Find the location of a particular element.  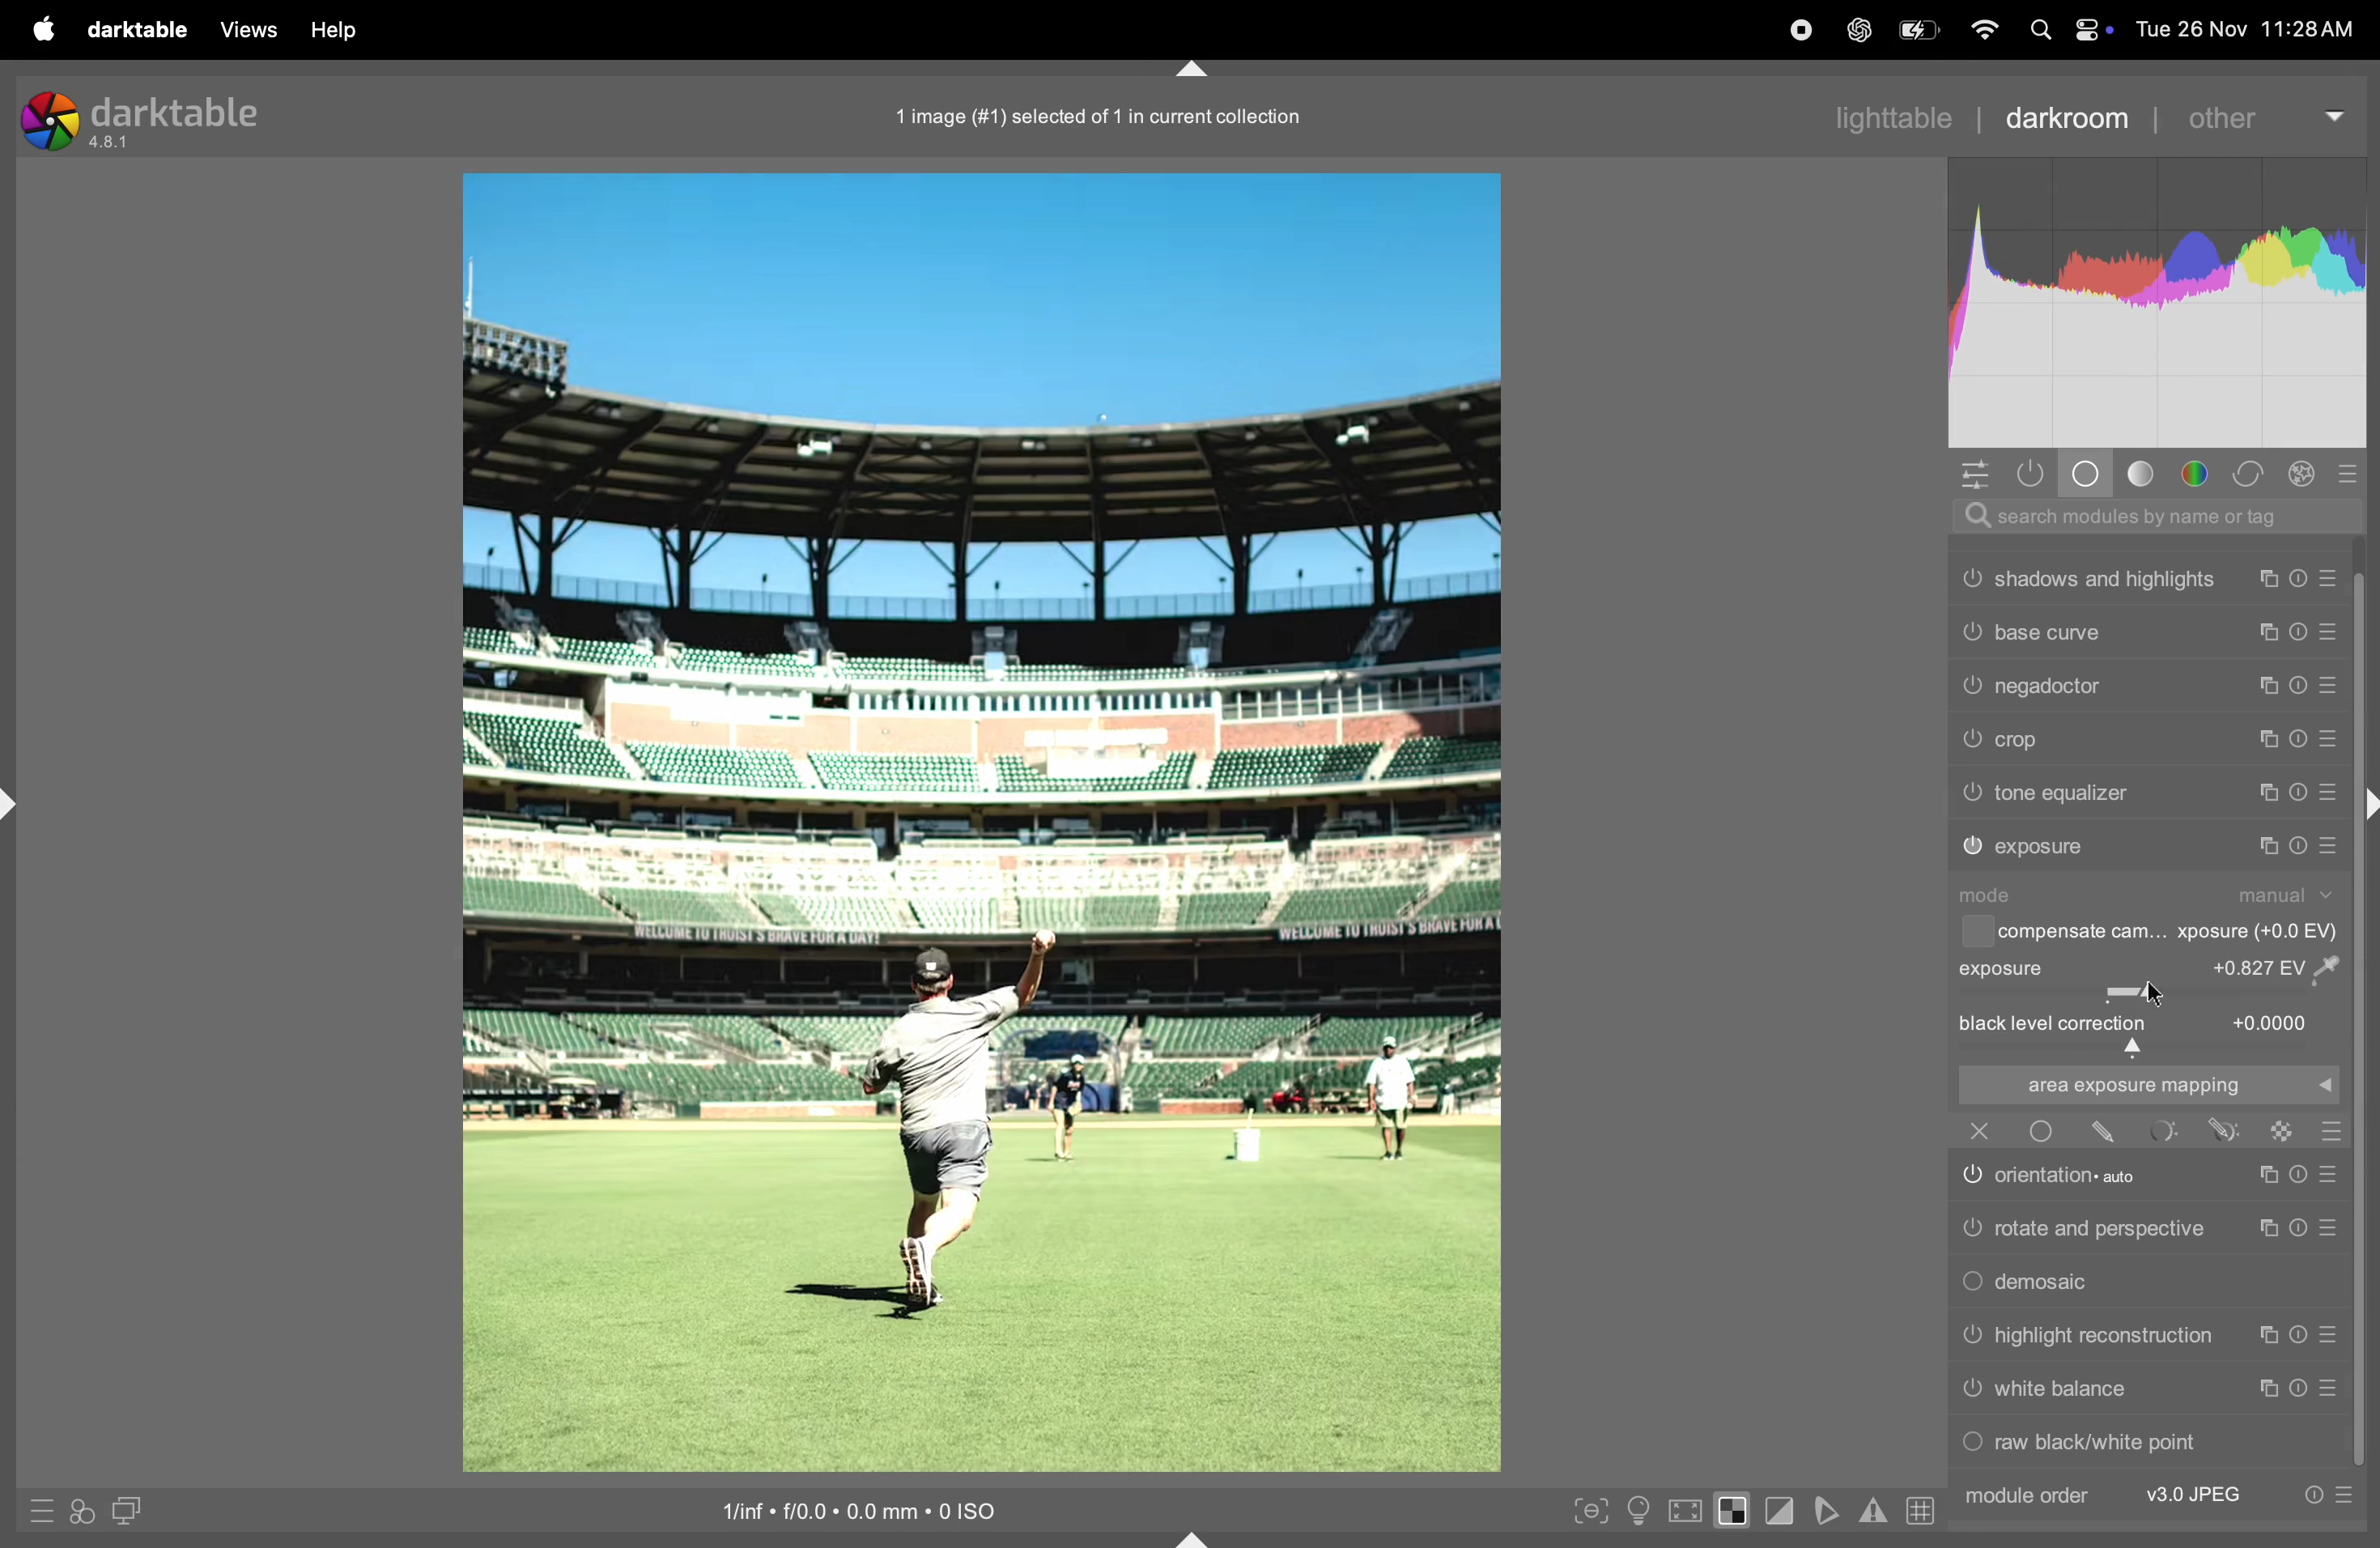

Preset is located at coordinates (2334, 1389).